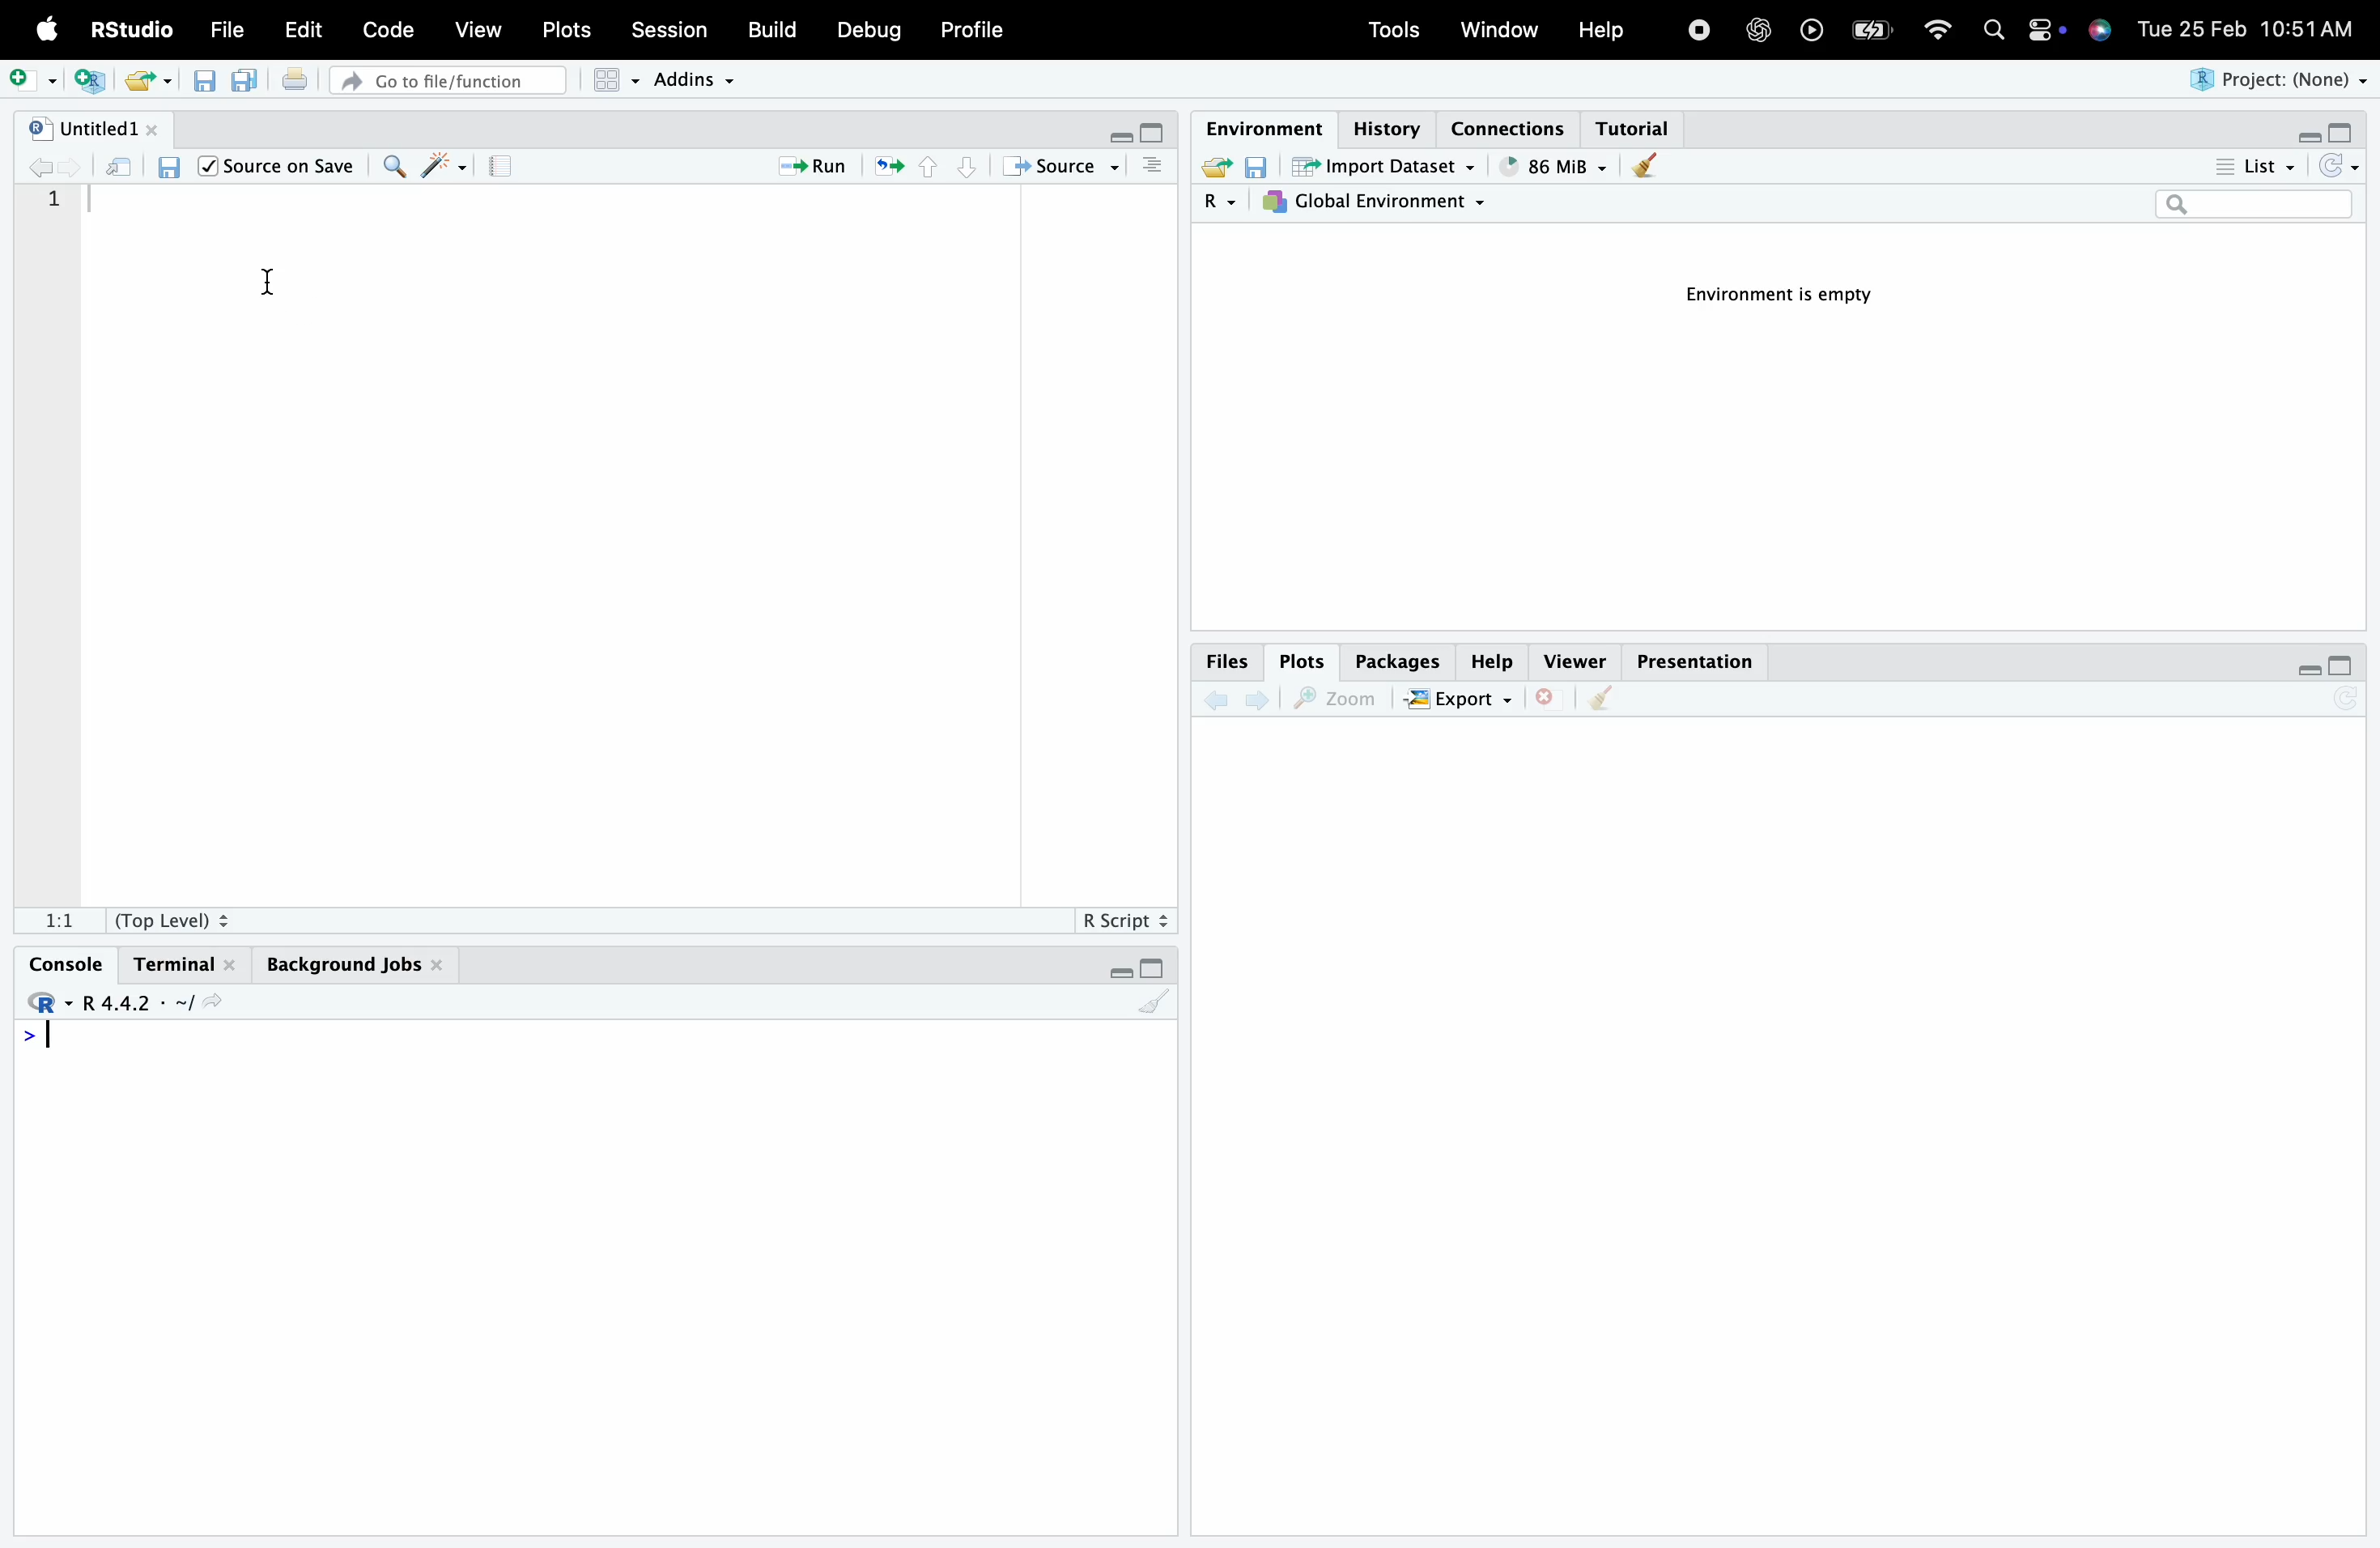 The height and width of the screenshot is (1548, 2380). I want to click on Edit, so click(307, 31).